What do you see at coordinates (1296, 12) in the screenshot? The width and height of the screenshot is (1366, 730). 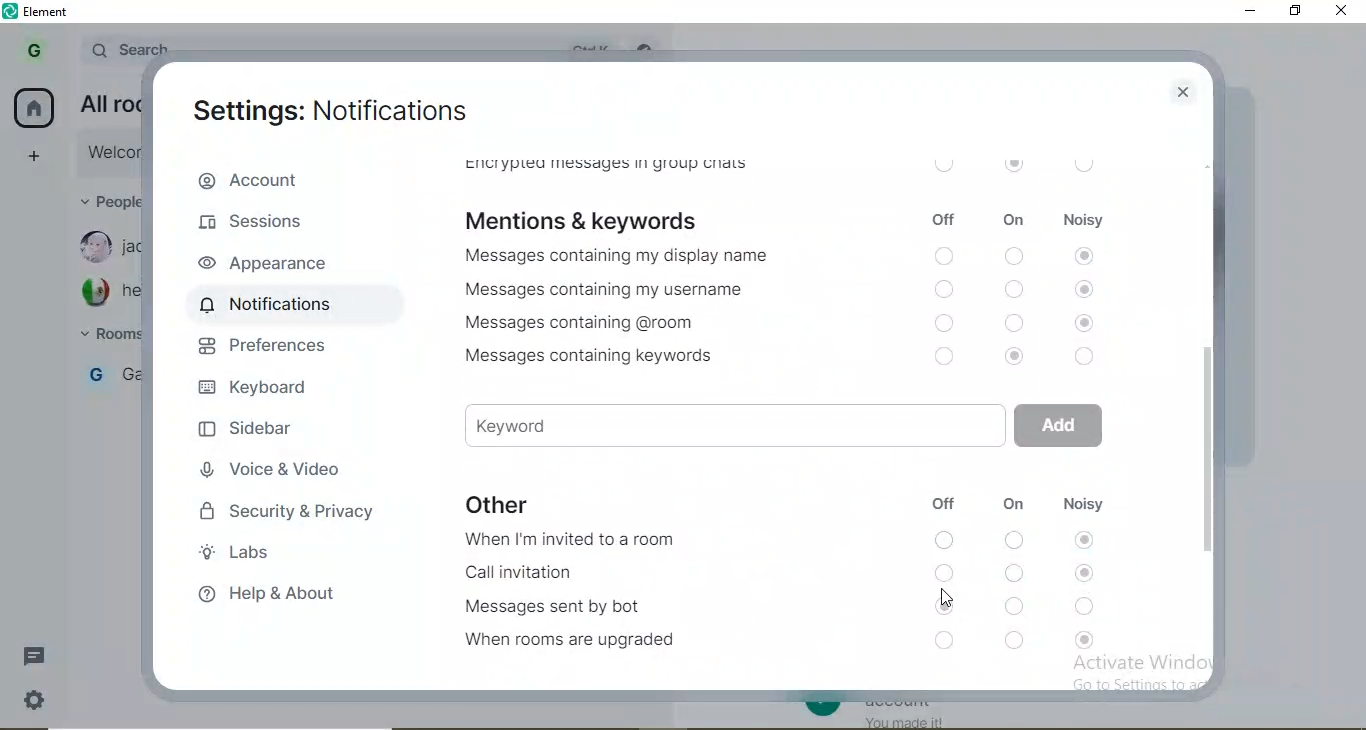 I see `restore` at bounding box center [1296, 12].